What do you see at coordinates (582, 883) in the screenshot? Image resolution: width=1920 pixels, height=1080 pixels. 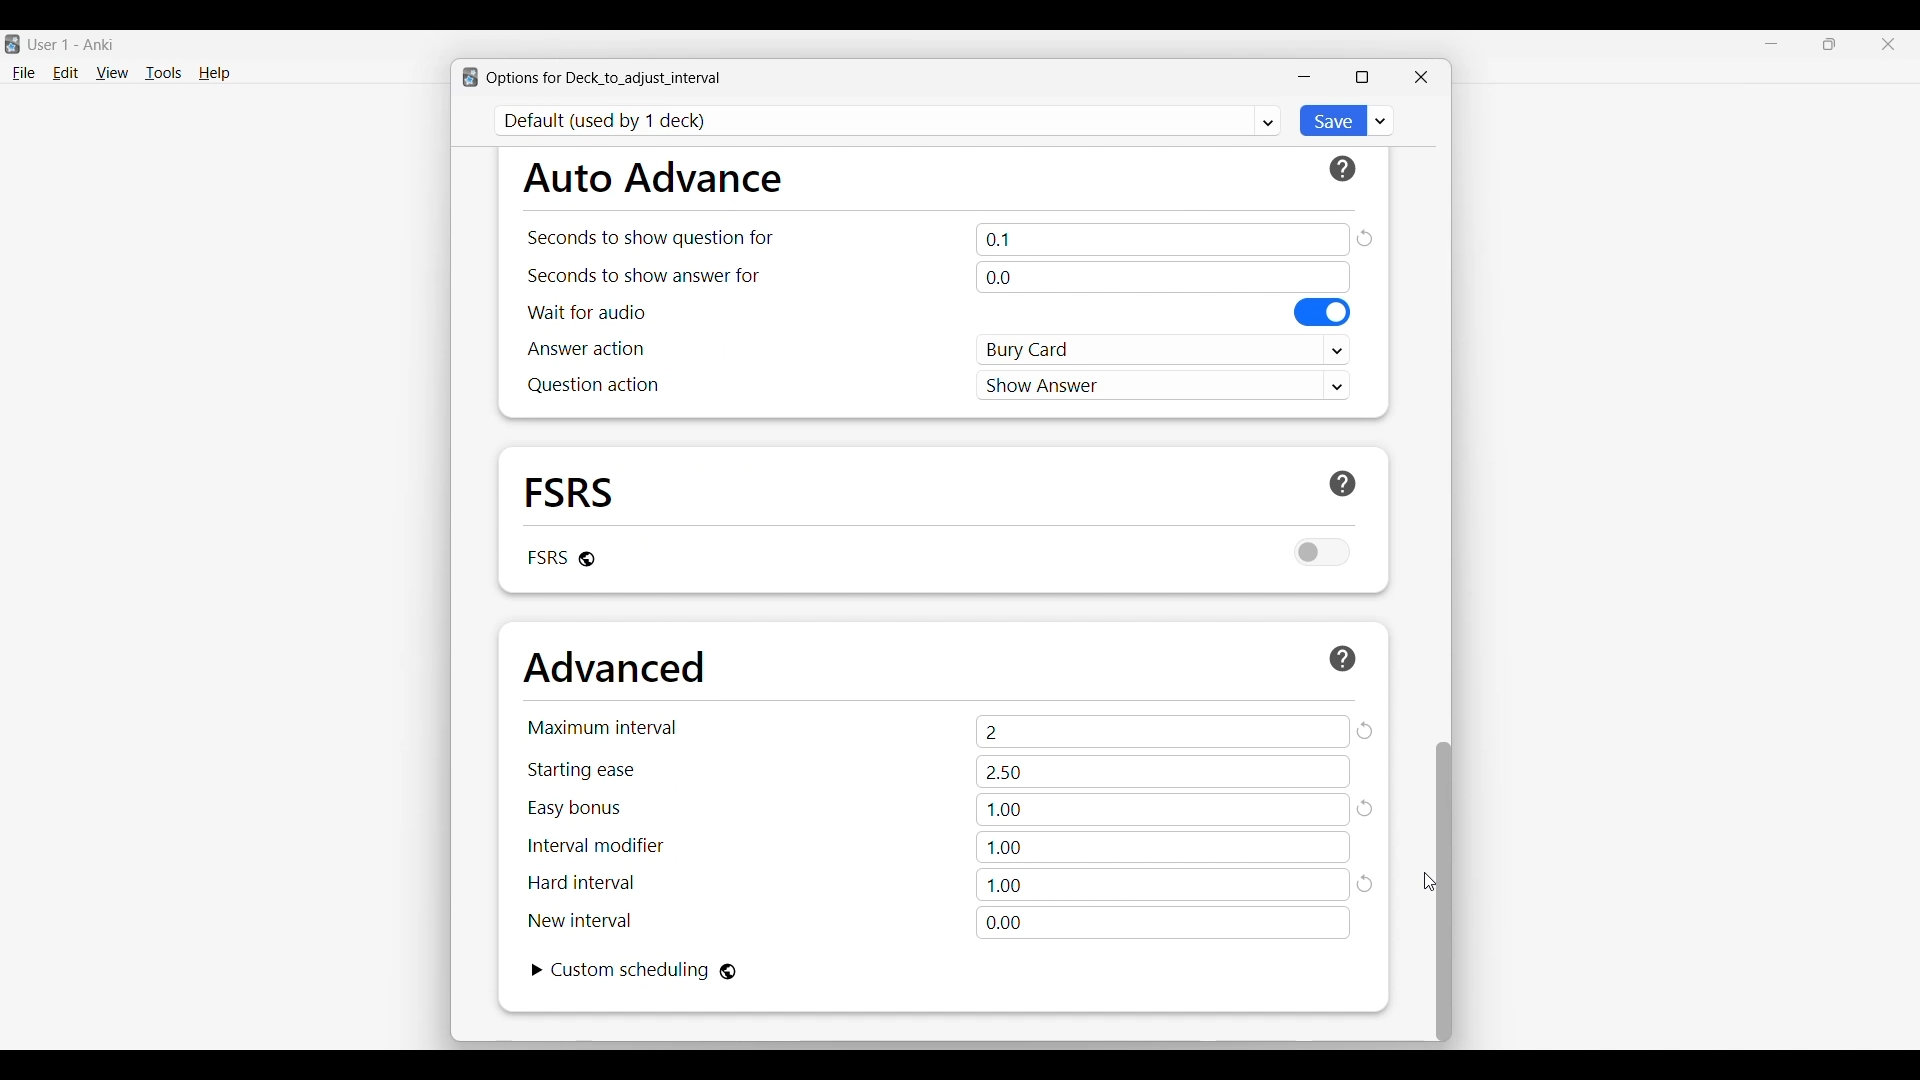 I see `Indicates hard interval` at bounding box center [582, 883].